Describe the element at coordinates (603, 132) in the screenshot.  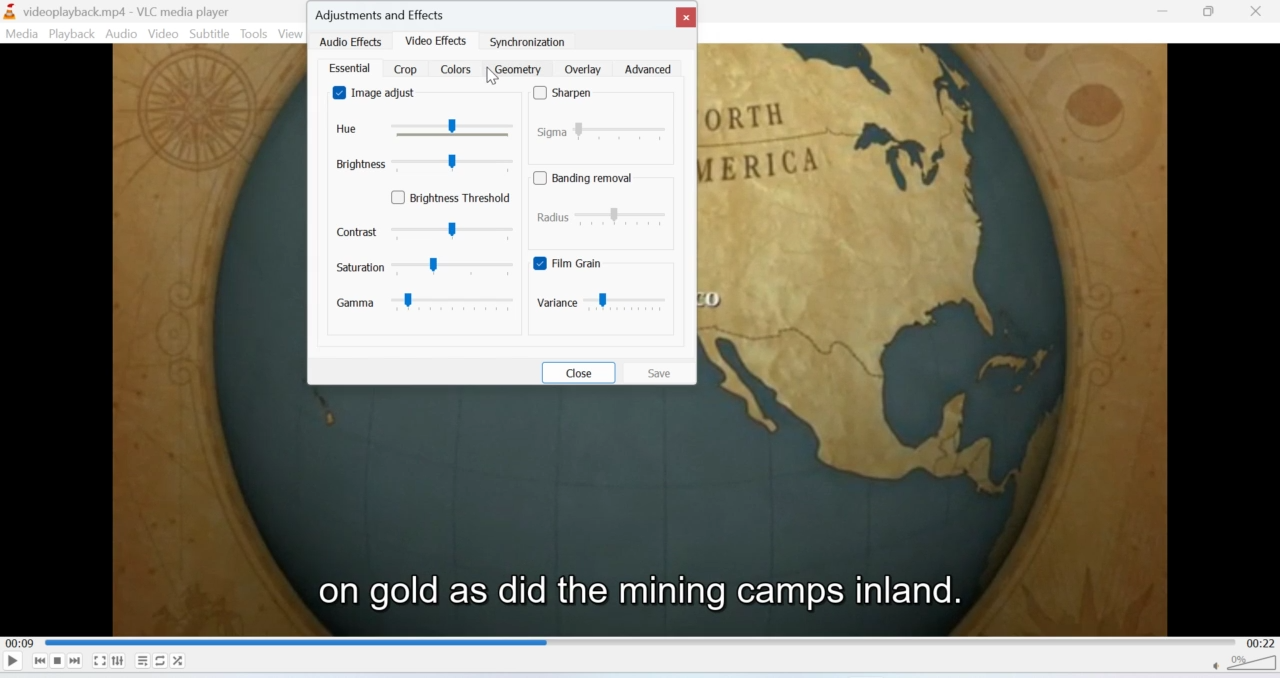
I see `sigma` at that location.